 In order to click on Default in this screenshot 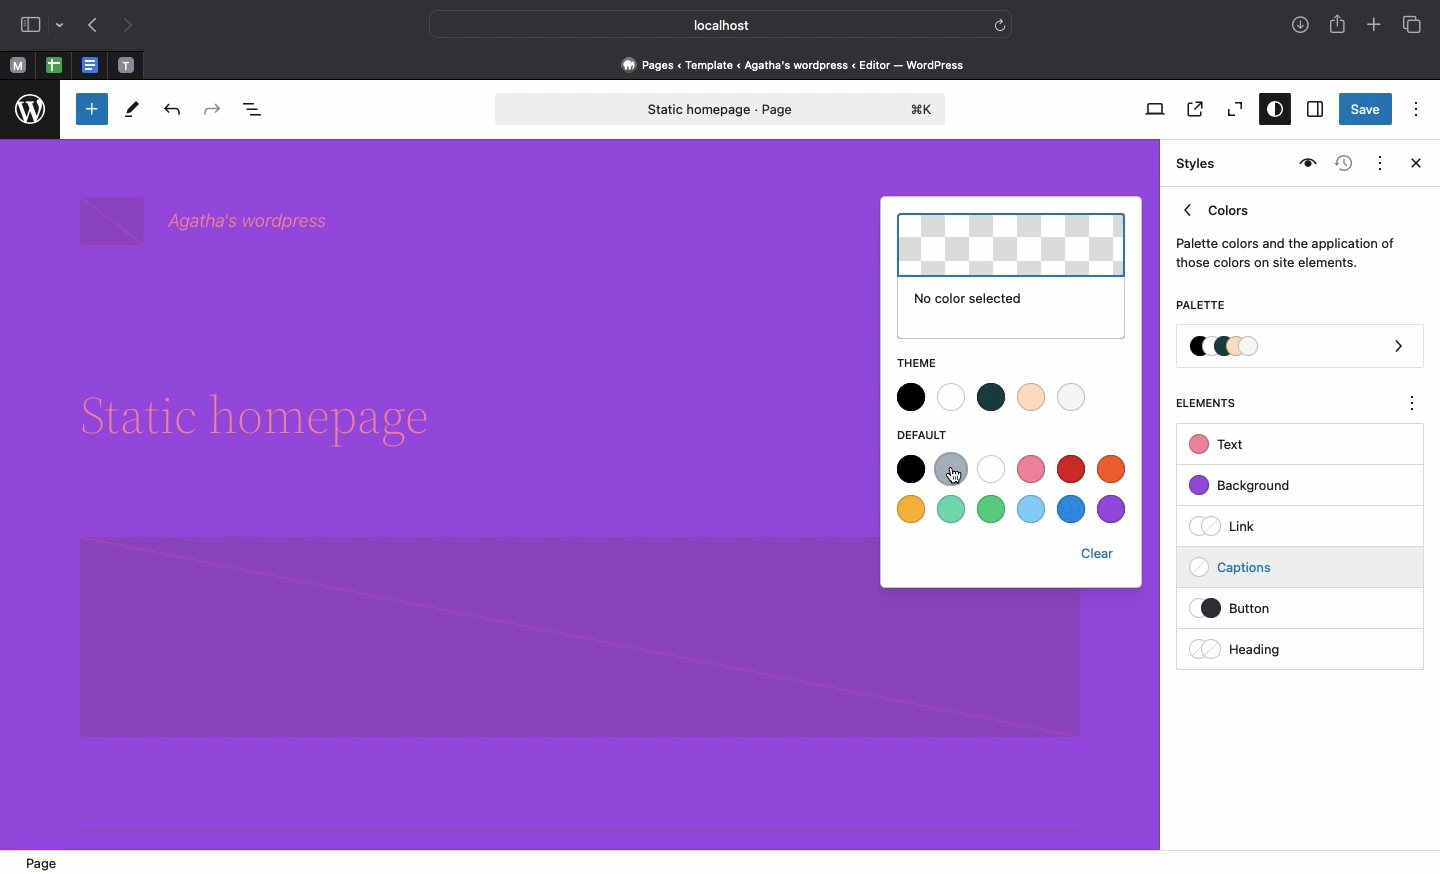, I will do `click(930, 434)`.